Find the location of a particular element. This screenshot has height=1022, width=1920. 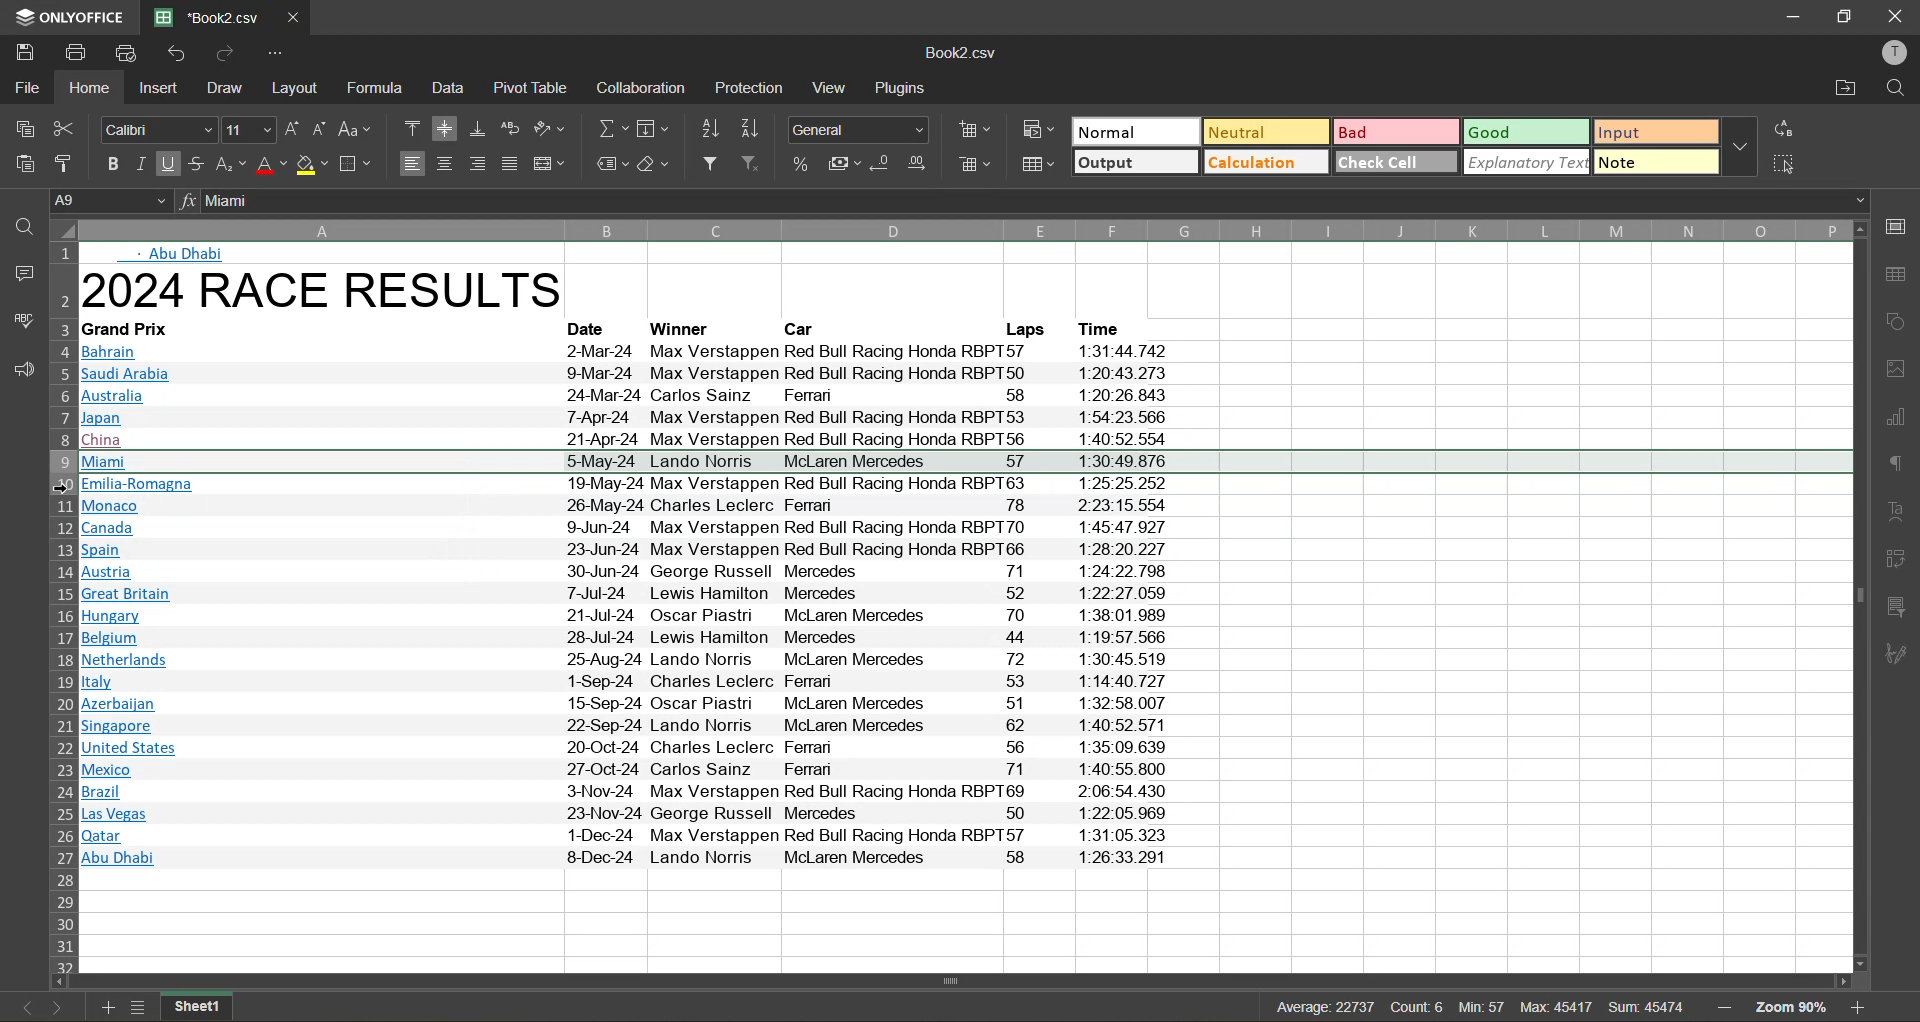

protection is located at coordinates (751, 89).